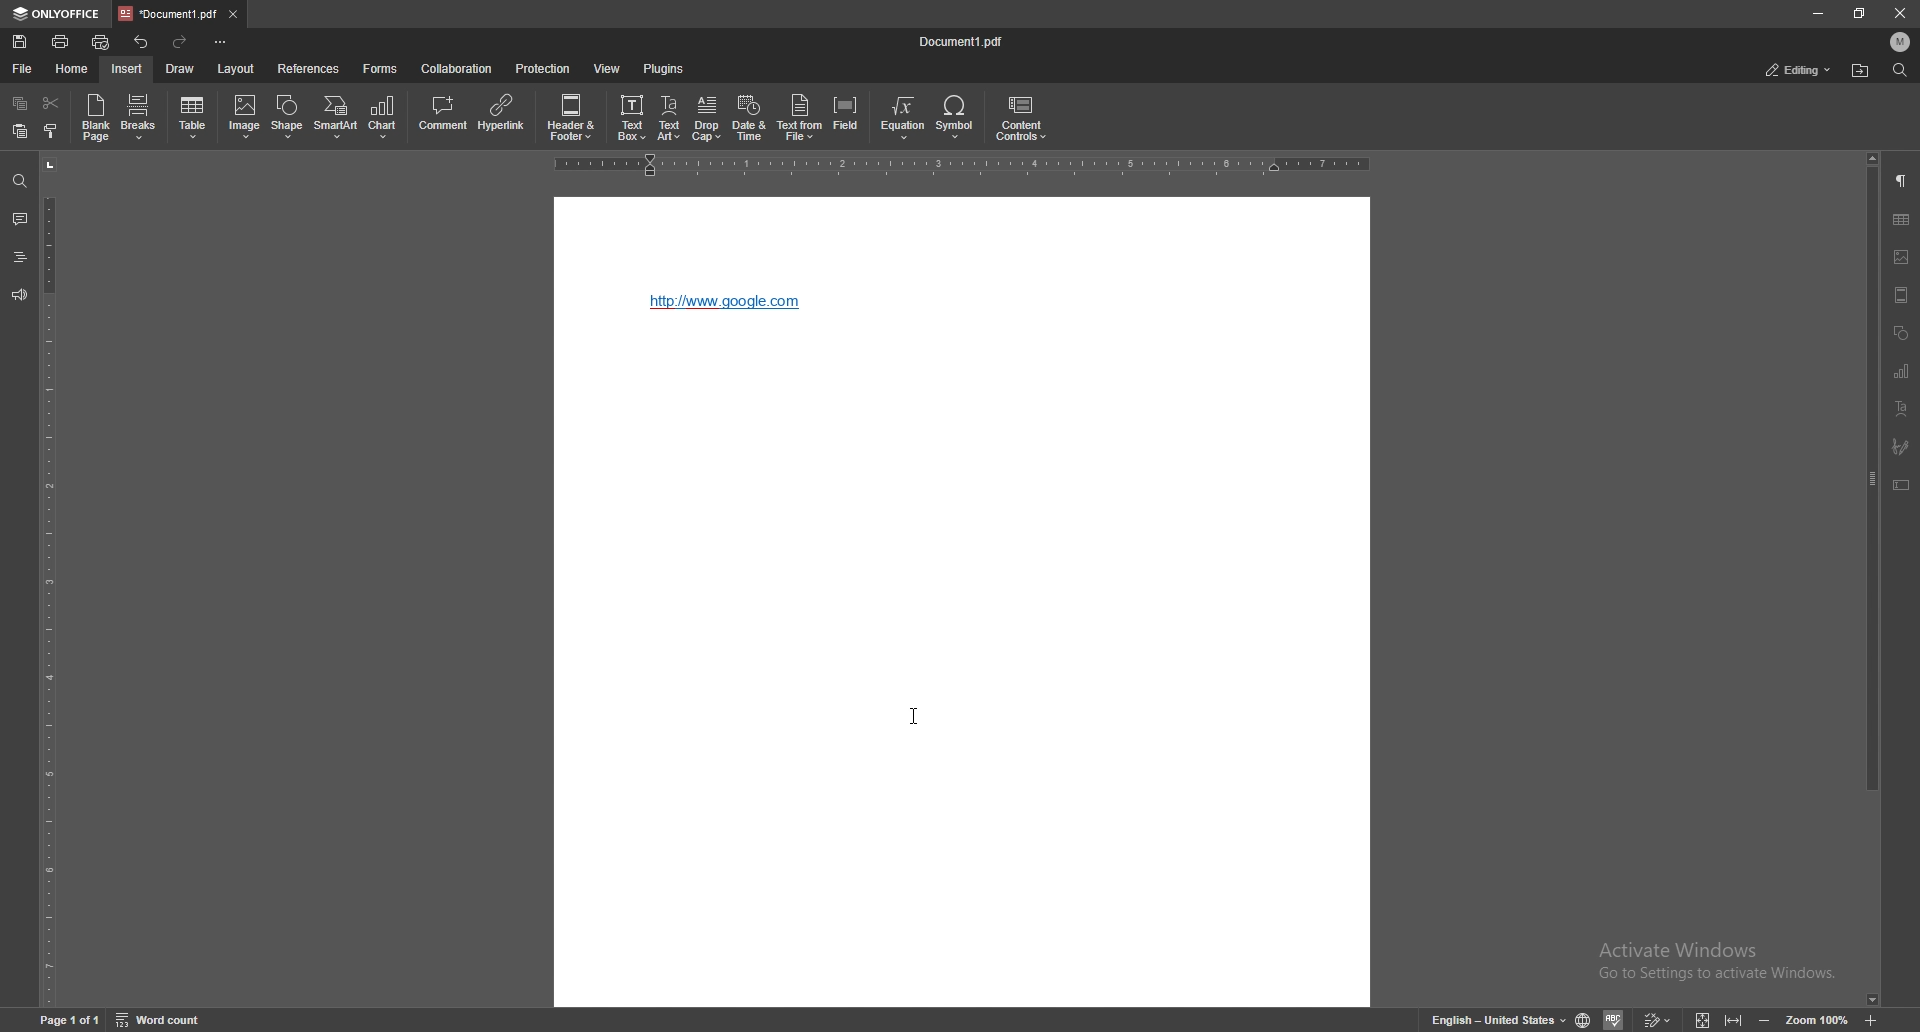 The width and height of the screenshot is (1920, 1032). I want to click on page 1 of 1, so click(70, 1017).